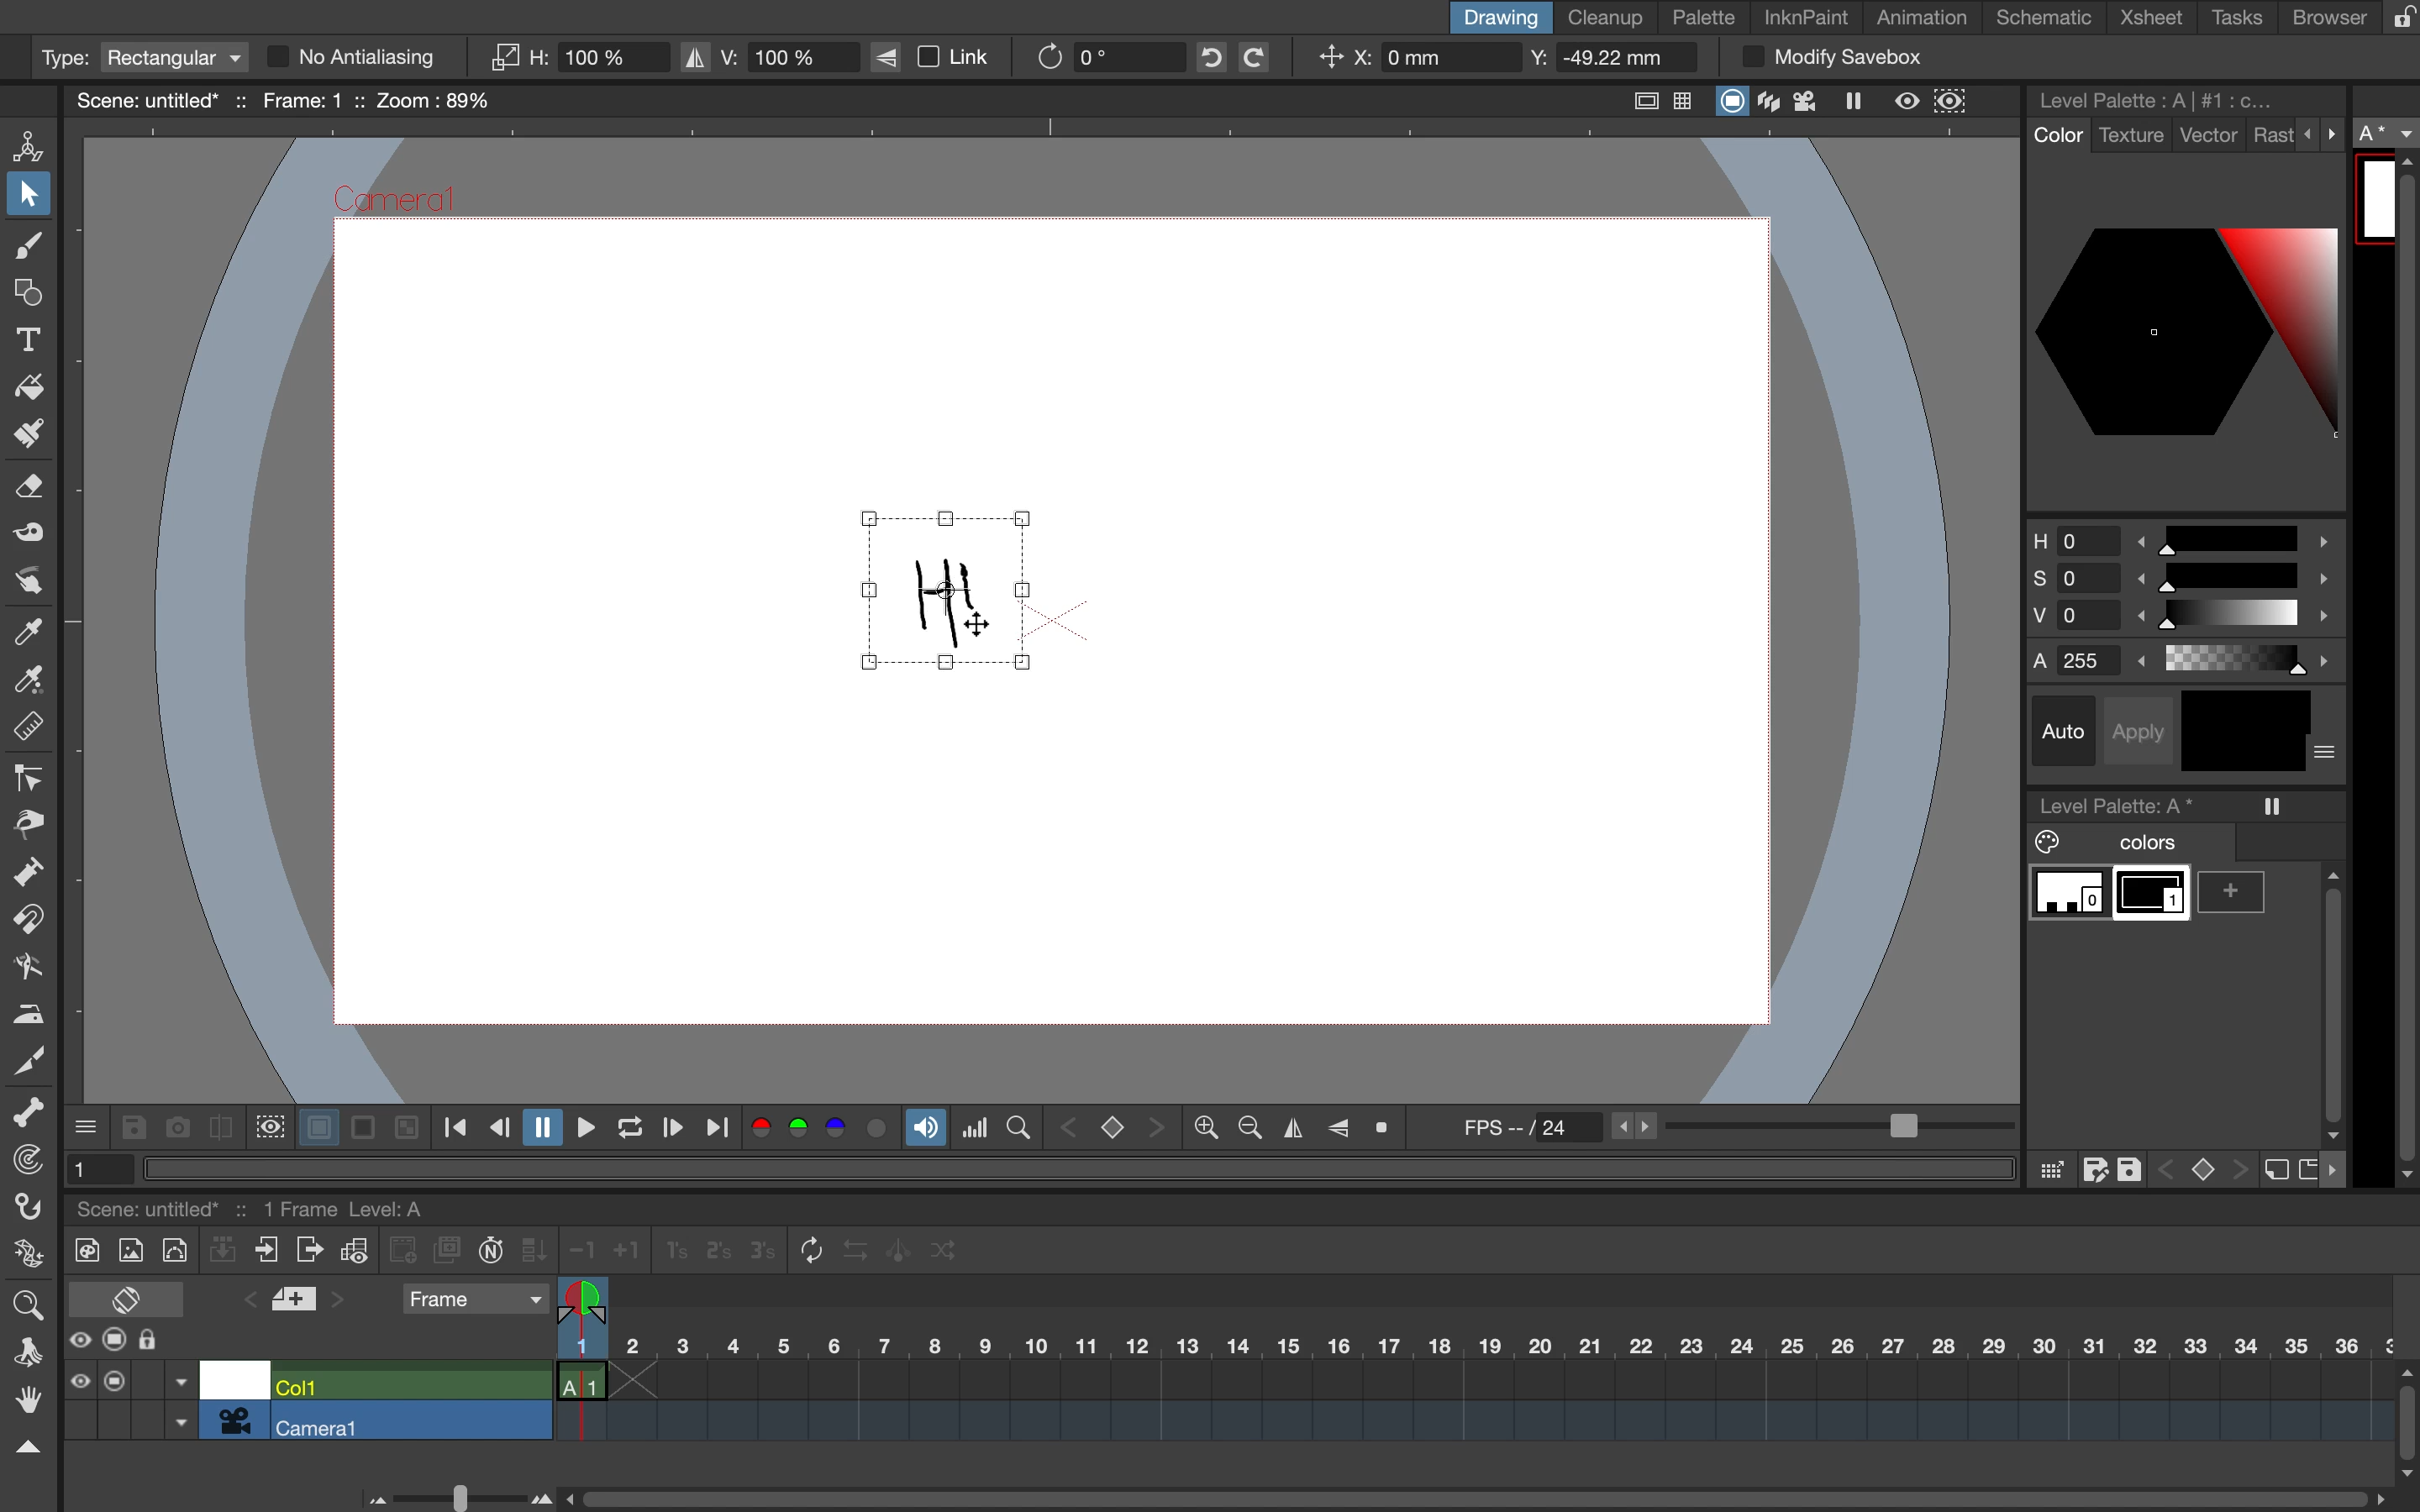 The height and width of the screenshot is (1512, 2420). Describe the element at coordinates (2188, 620) in the screenshot. I see `brightness` at that location.